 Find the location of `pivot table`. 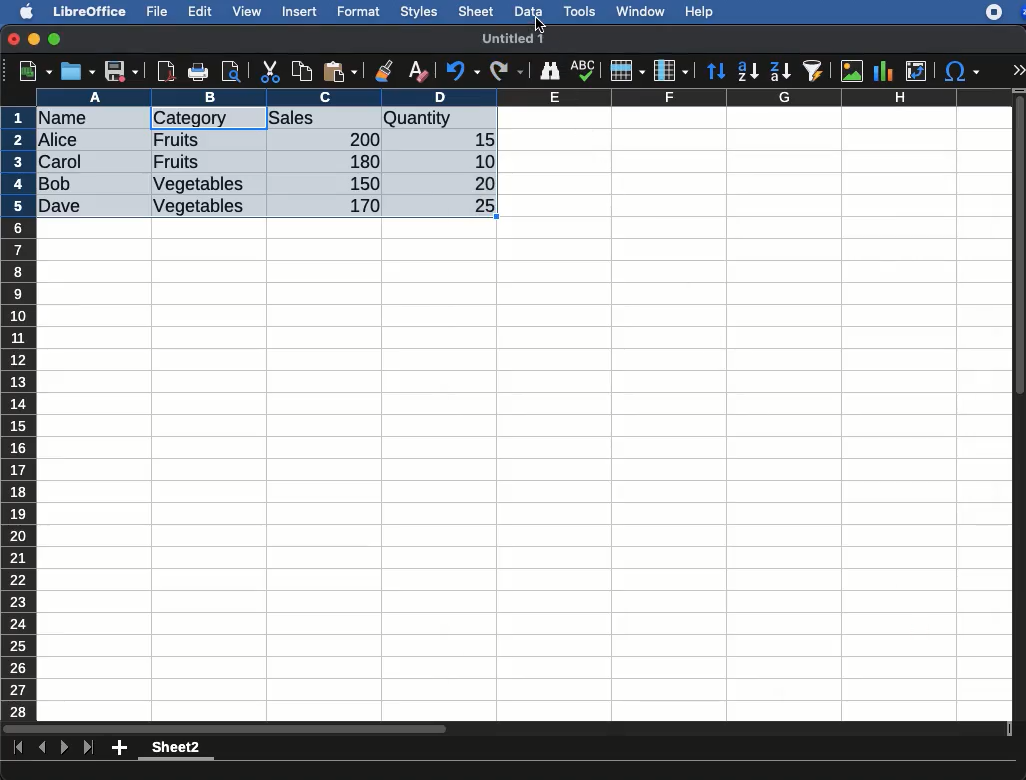

pivot table is located at coordinates (916, 71).